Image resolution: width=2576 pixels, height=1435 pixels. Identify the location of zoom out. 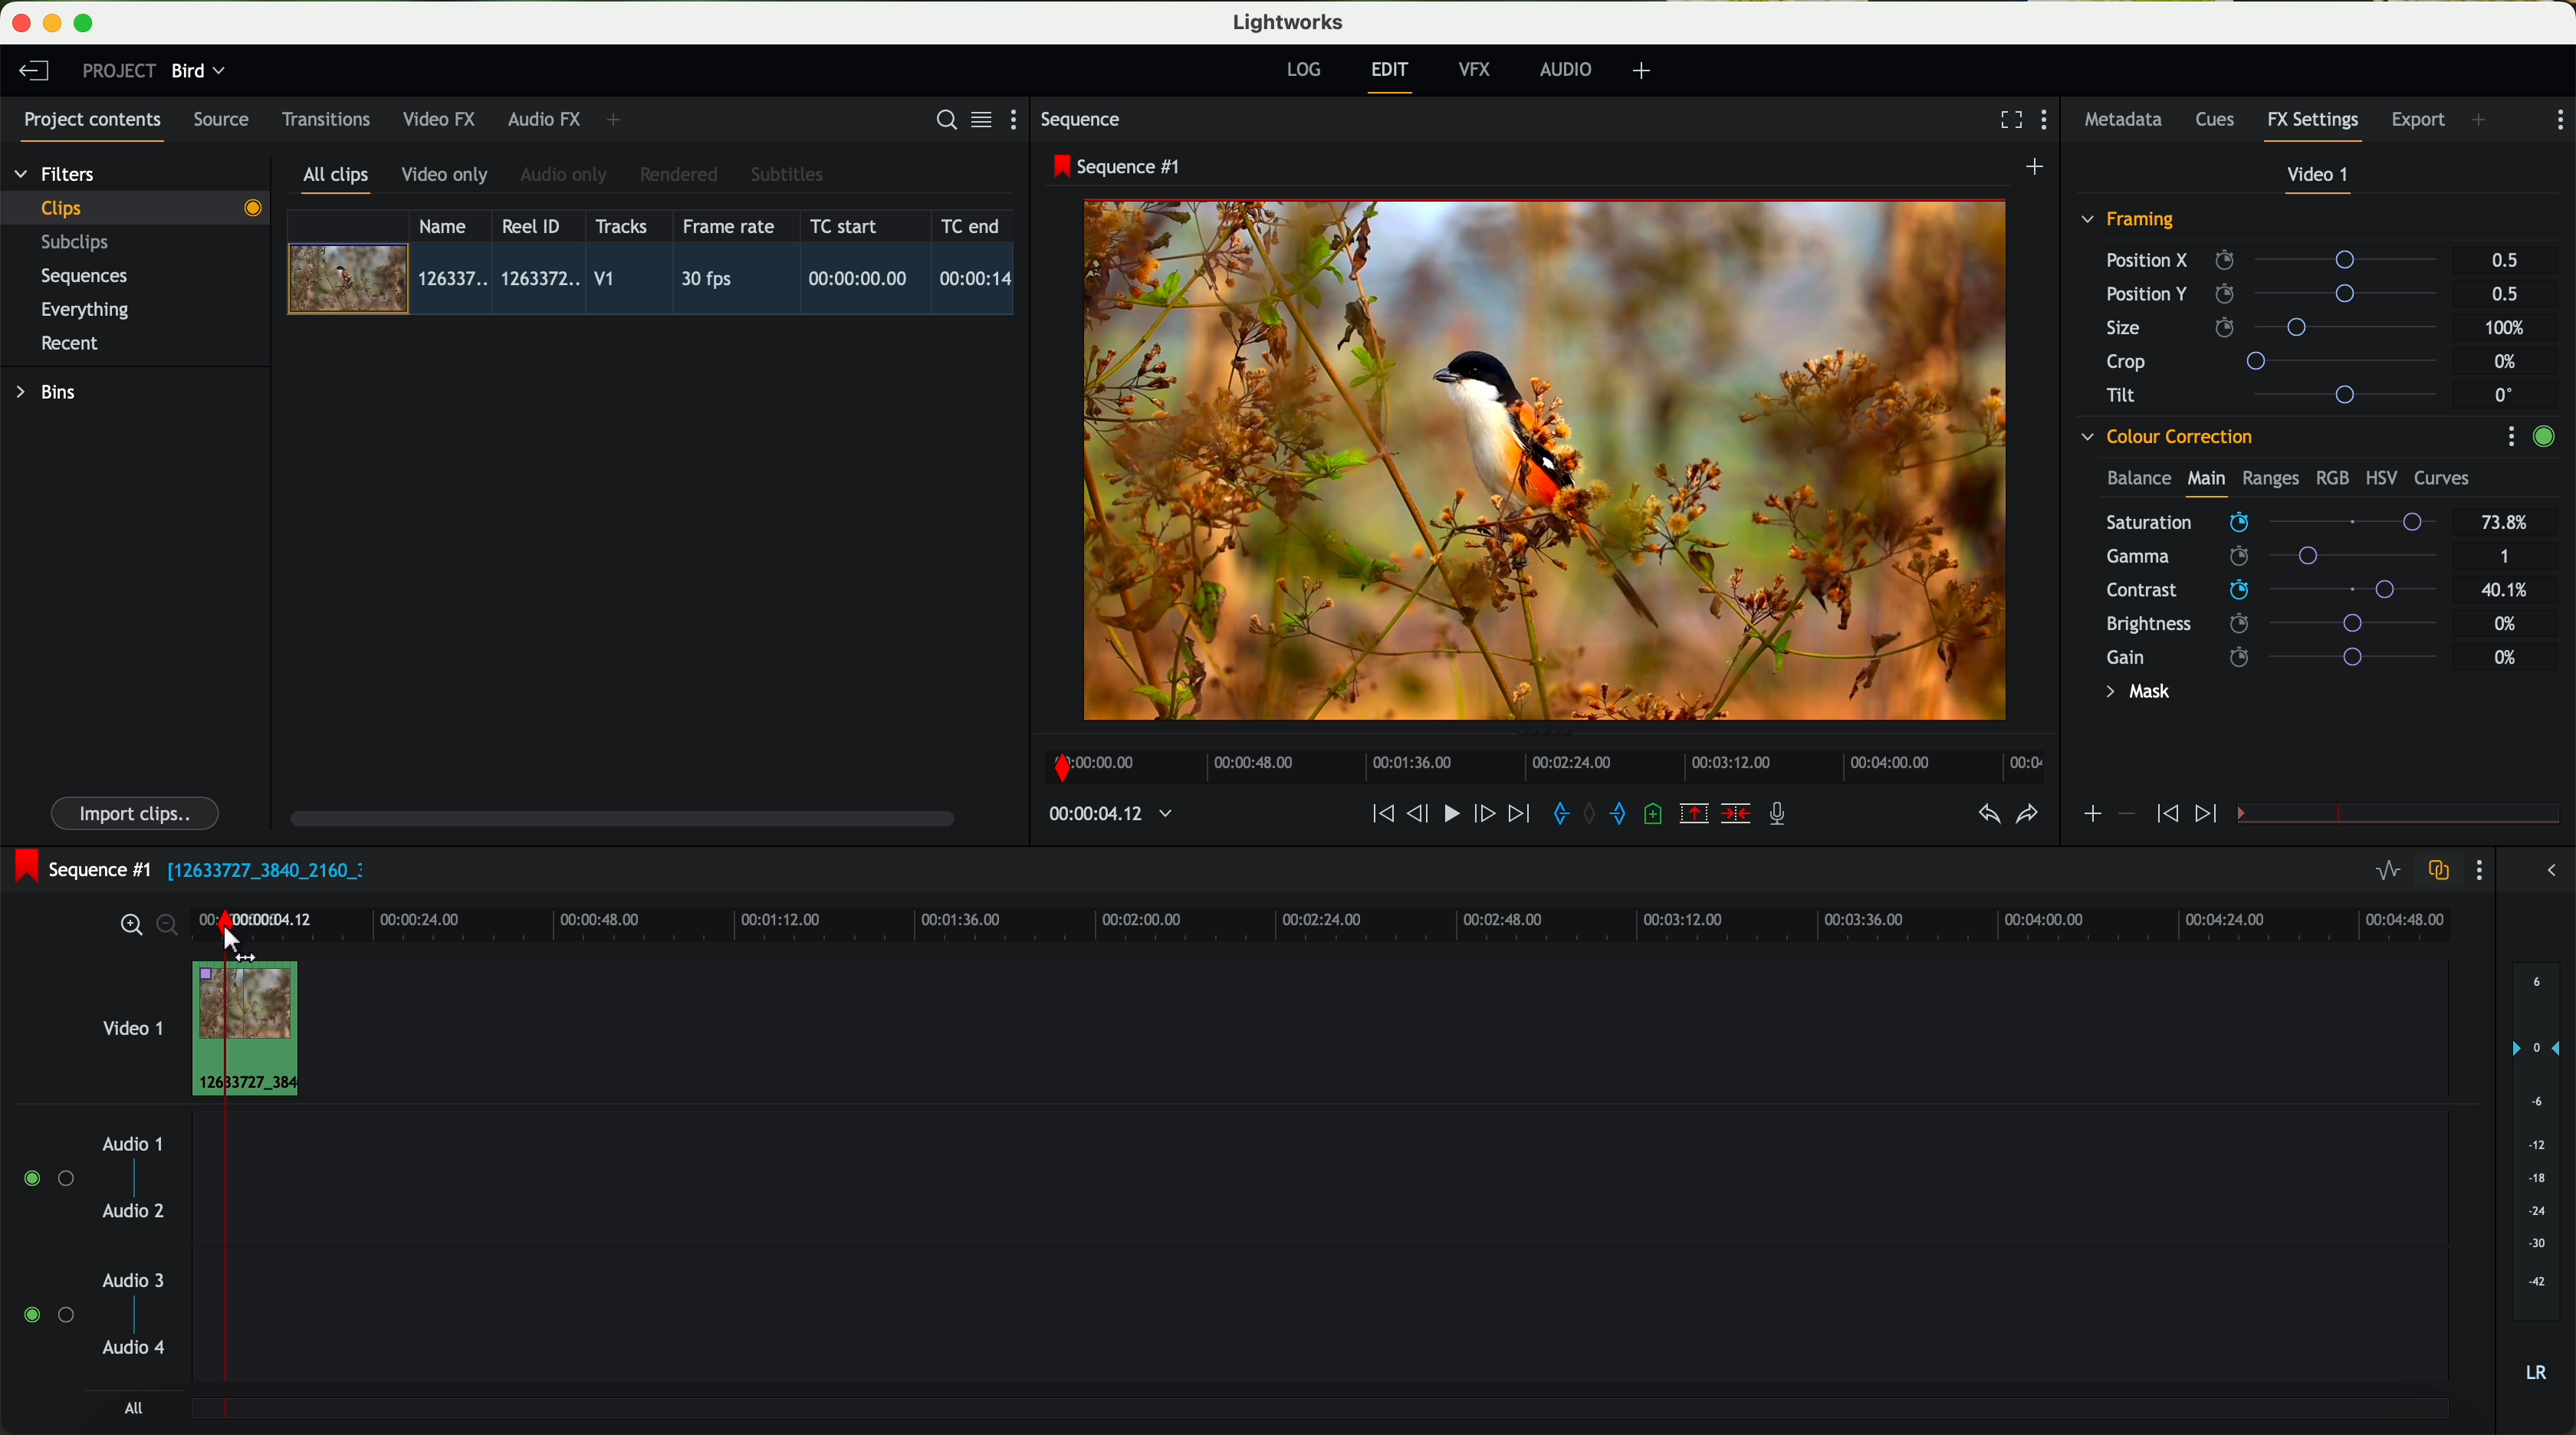
(169, 928).